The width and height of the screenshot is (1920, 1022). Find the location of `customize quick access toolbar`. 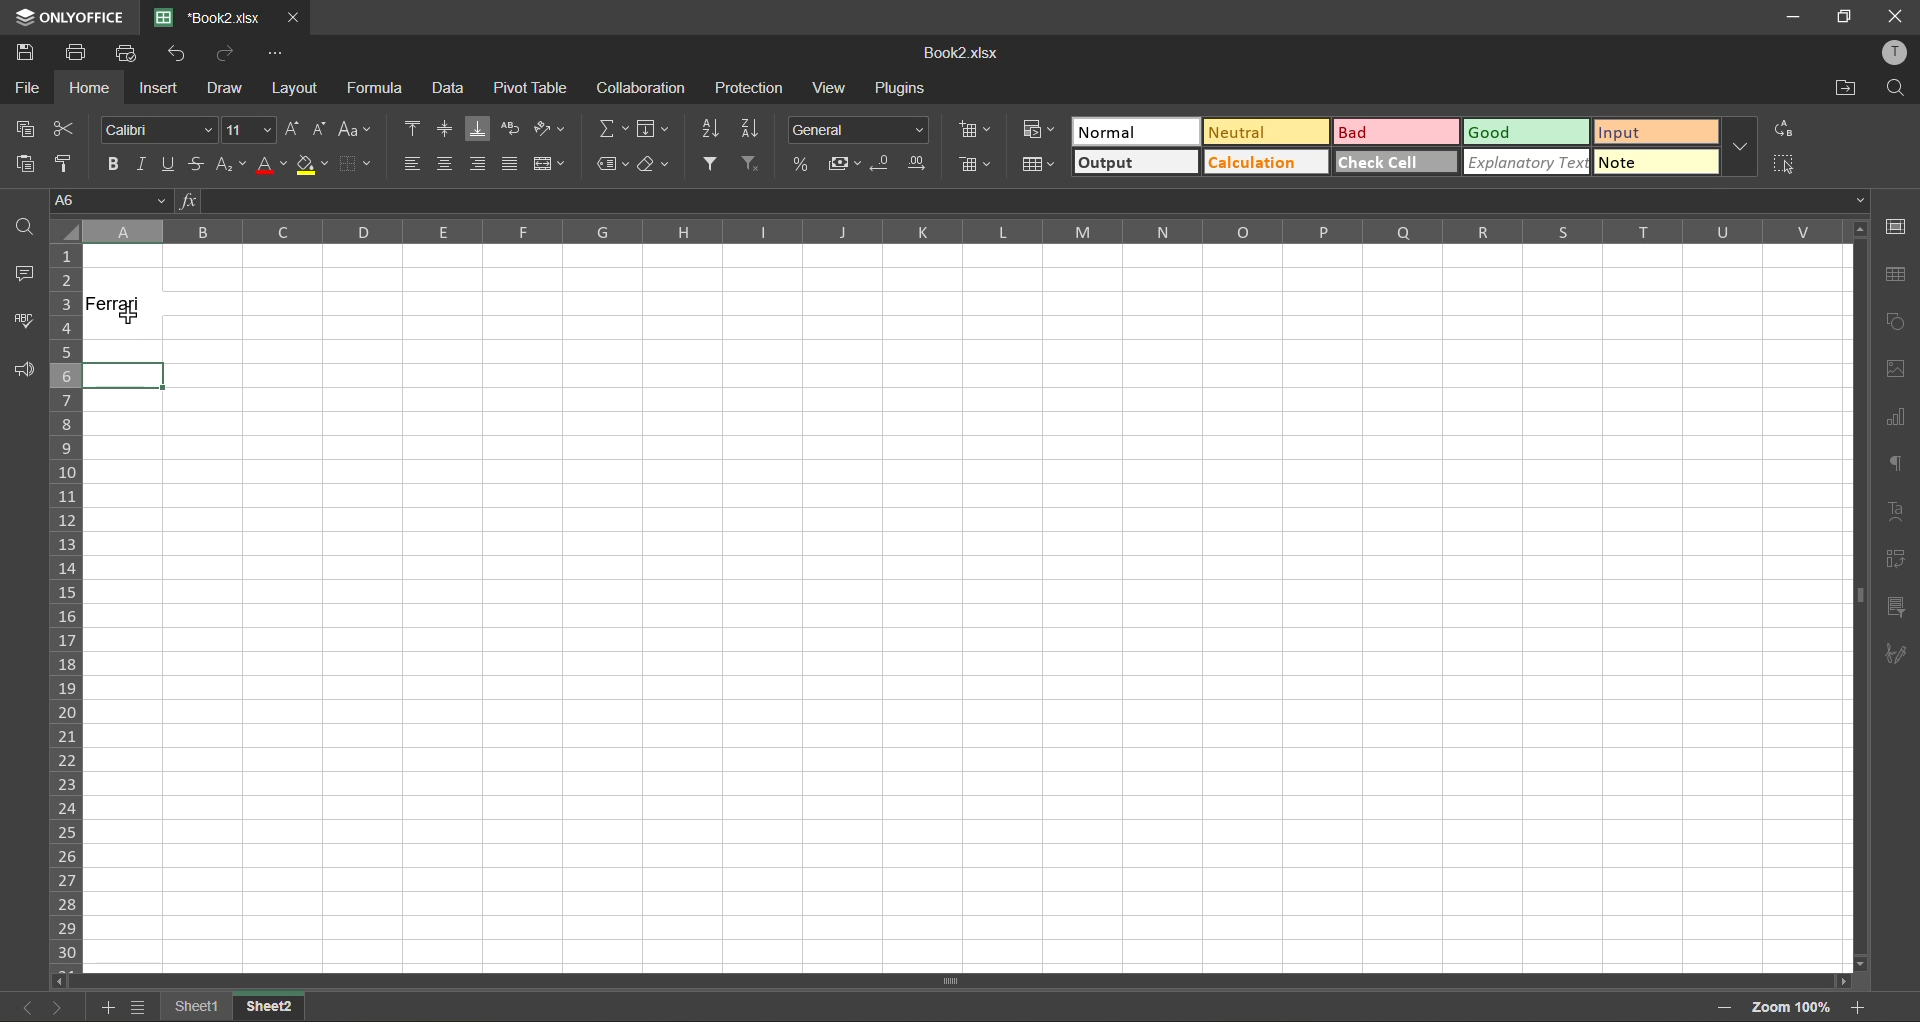

customize quick access toolbar is located at coordinates (277, 53).